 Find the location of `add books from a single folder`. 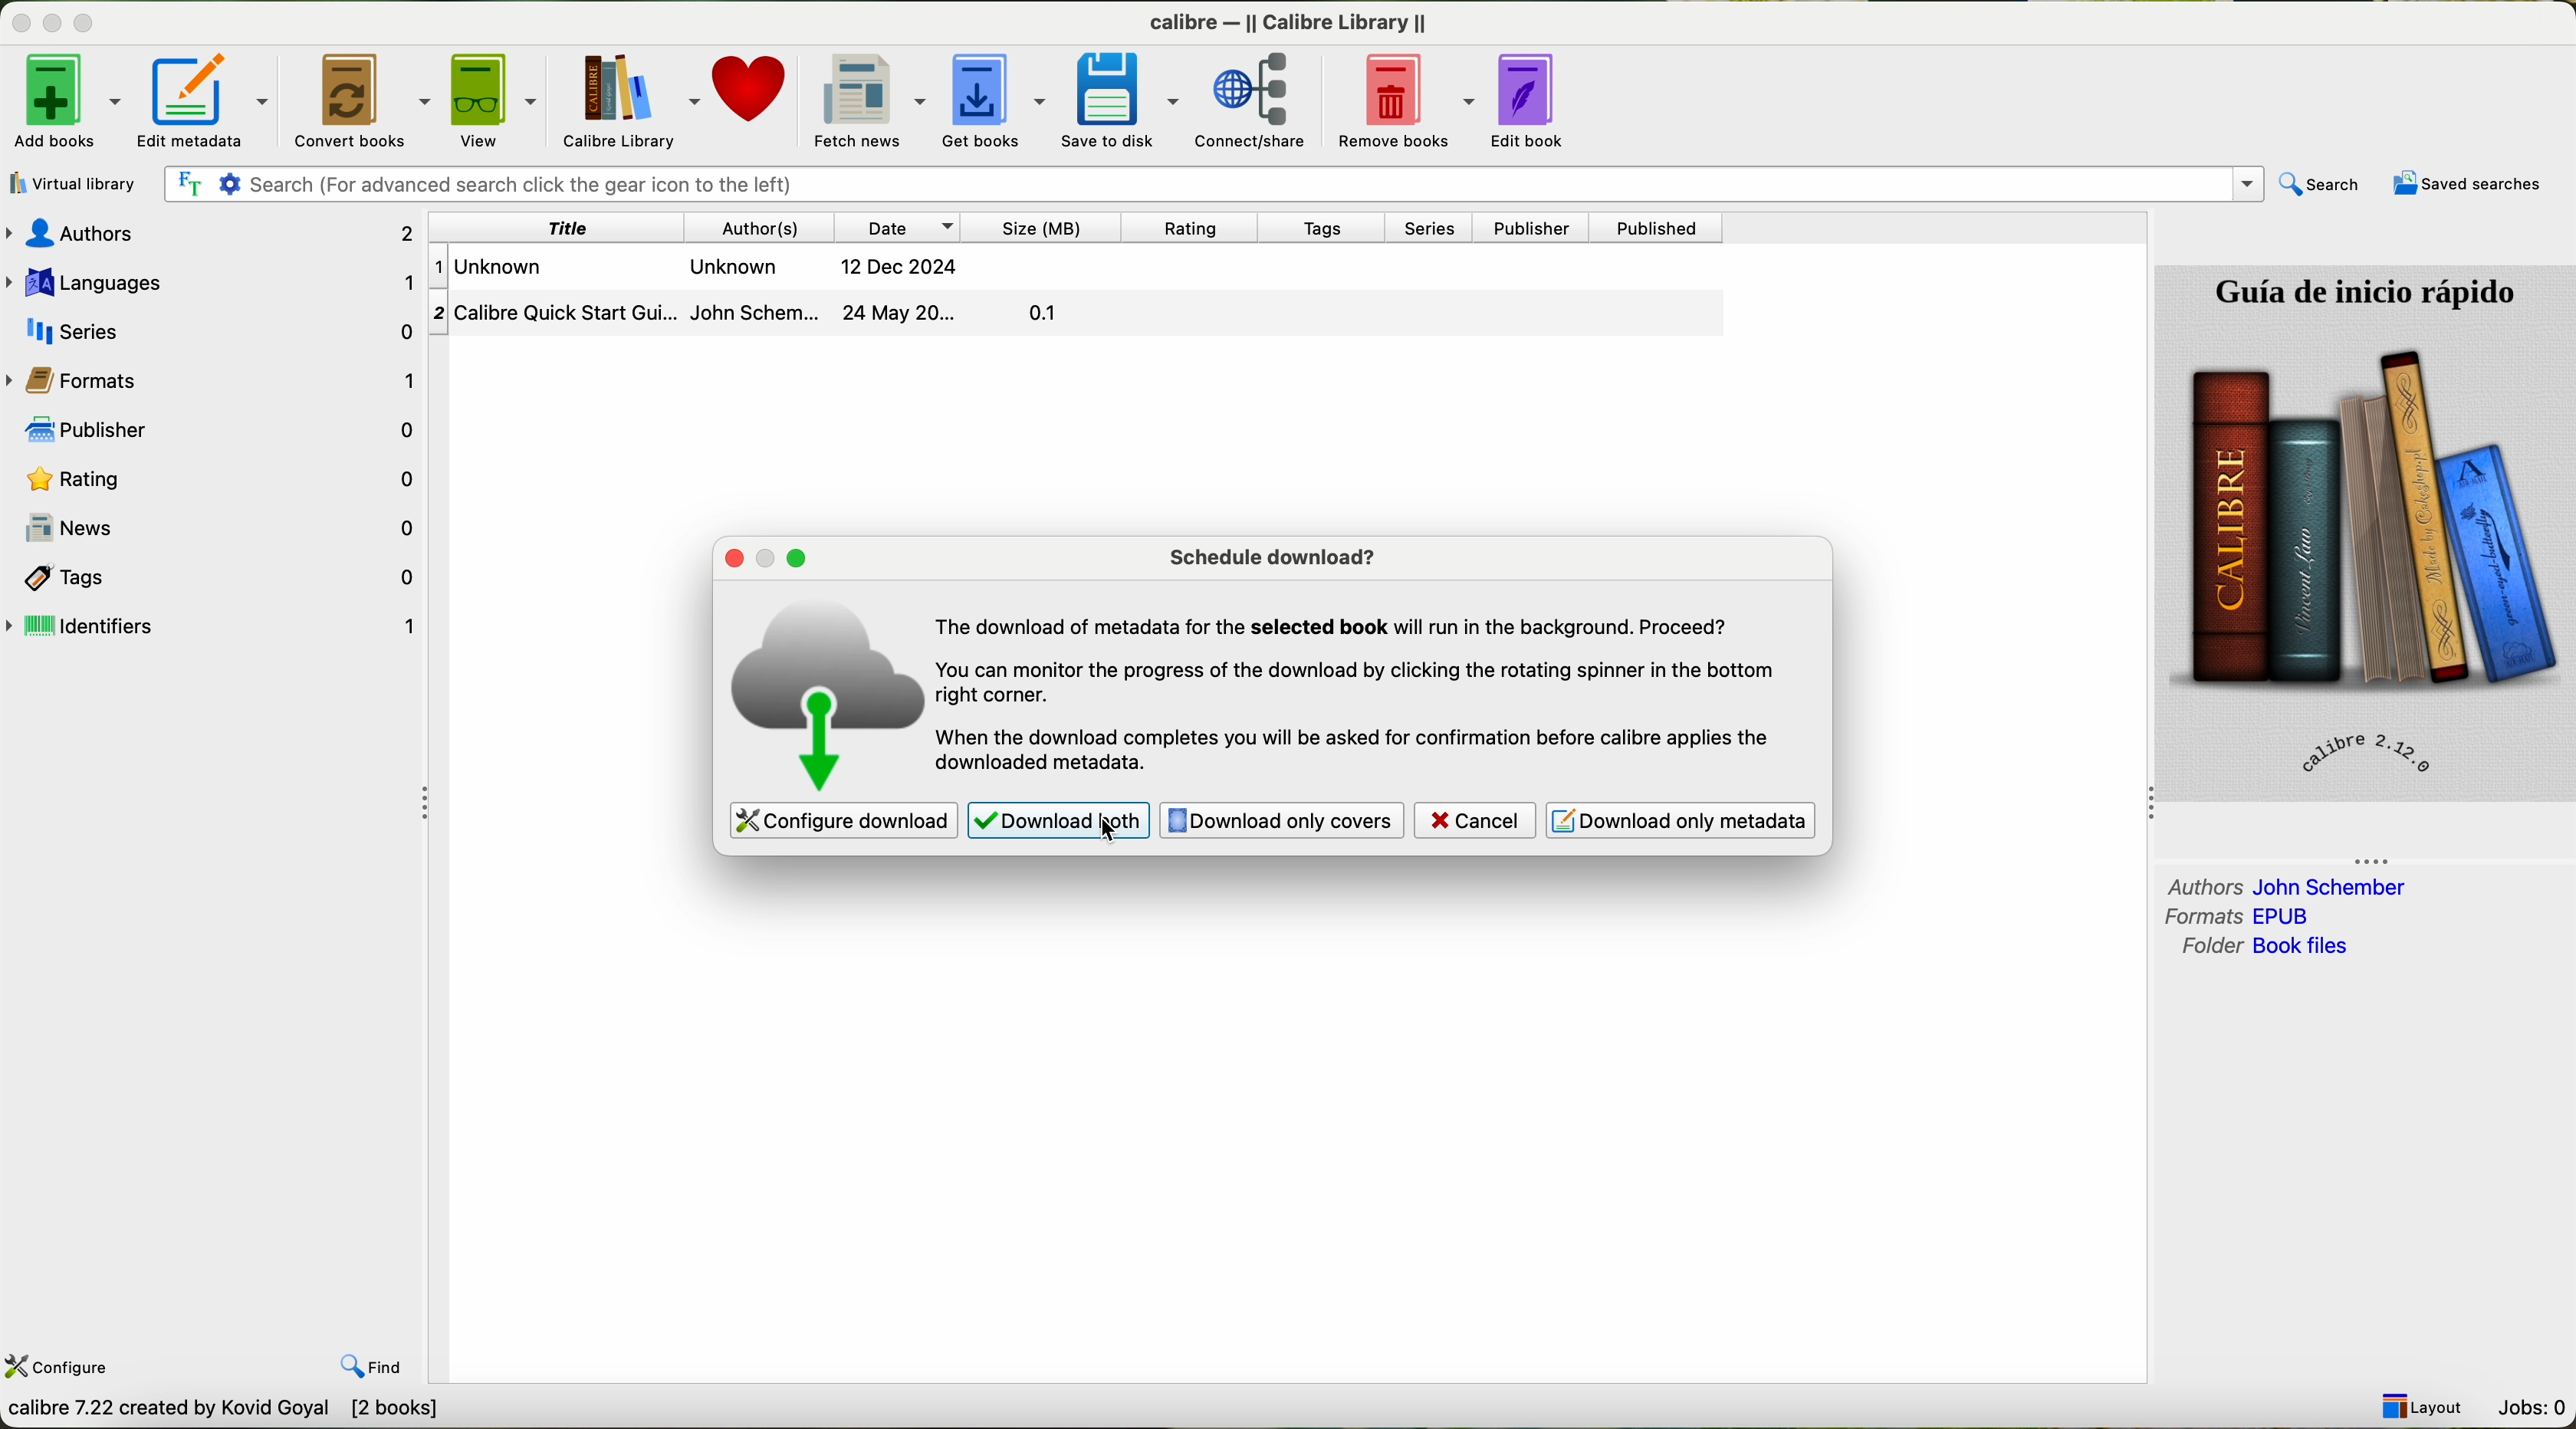

add books from a single folder is located at coordinates (80, 178).